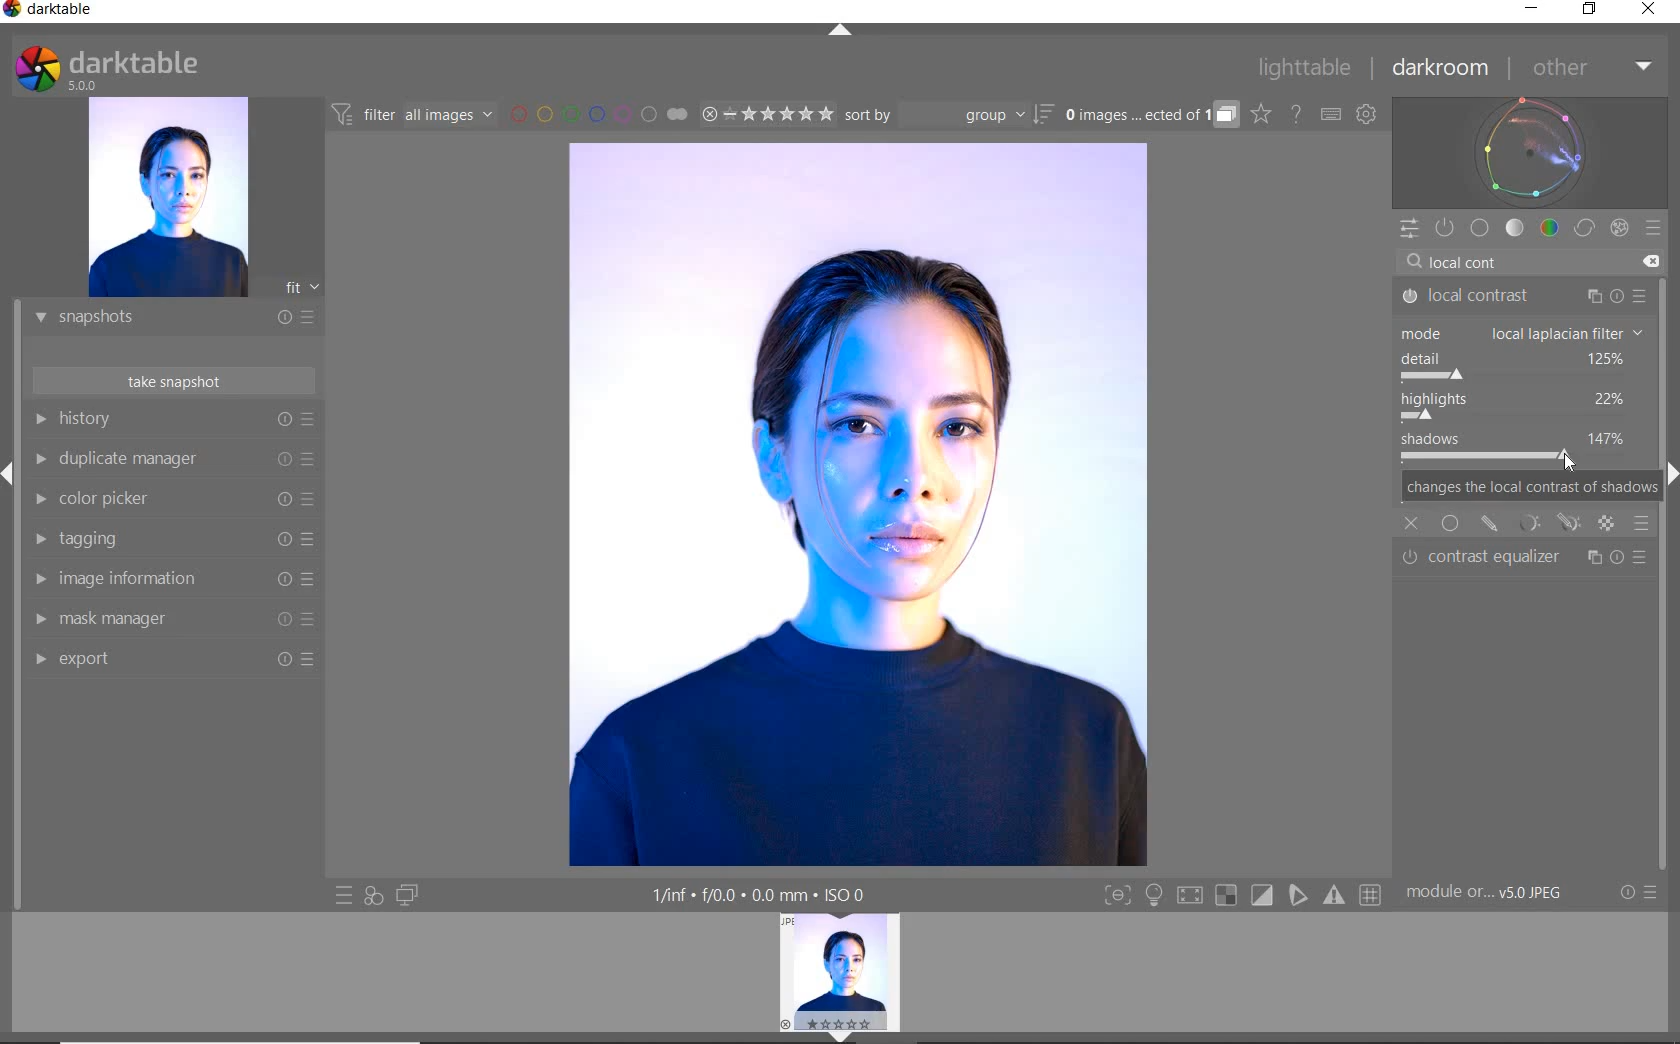 This screenshot has width=1680, height=1044. I want to click on SELECTED IMAGE, so click(856, 501).